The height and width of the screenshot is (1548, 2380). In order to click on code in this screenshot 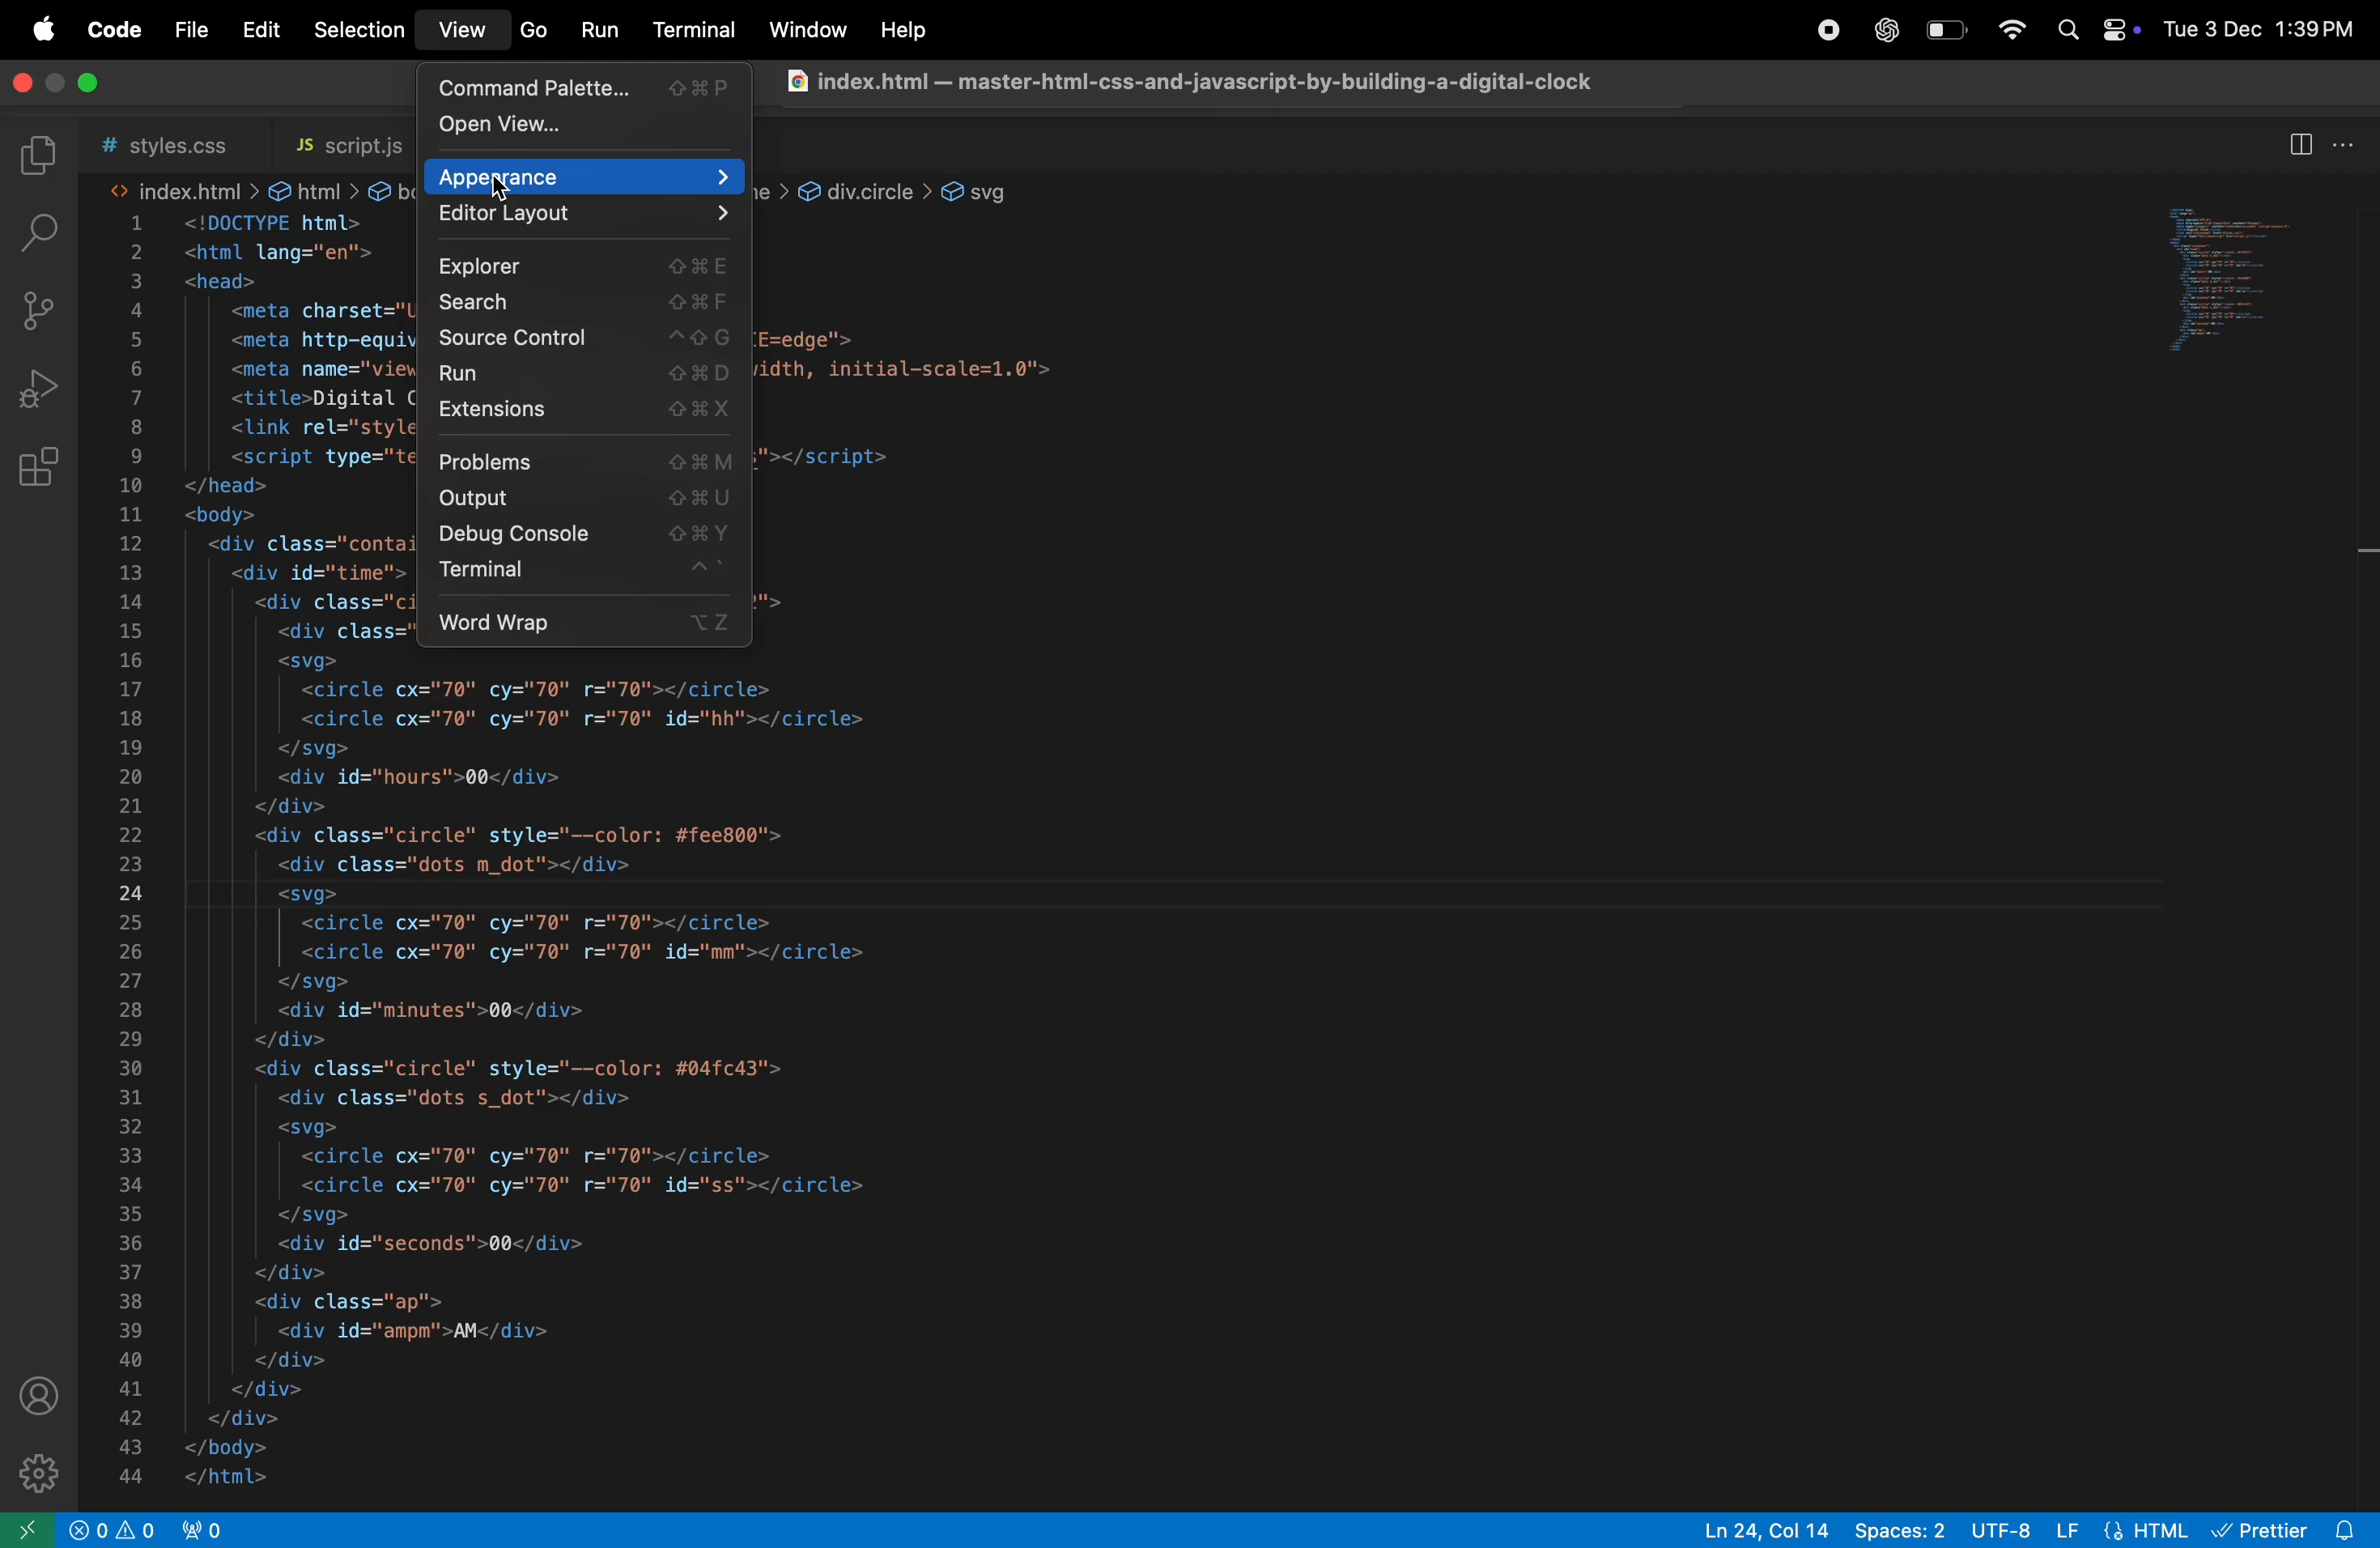, I will do `click(114, 30)`.